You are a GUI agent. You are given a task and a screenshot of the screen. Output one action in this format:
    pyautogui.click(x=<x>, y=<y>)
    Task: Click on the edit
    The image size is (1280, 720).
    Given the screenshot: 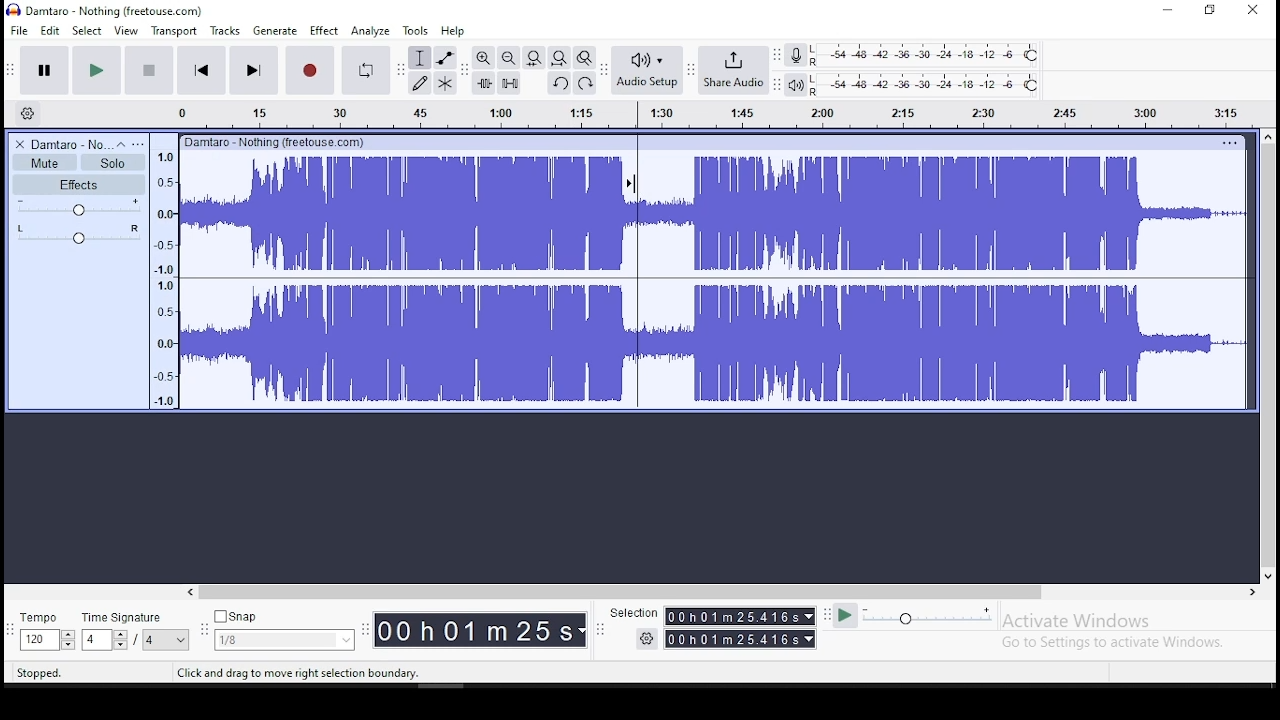 What is the action you would take?
    pyautogui.click(x=52, y=30)
    